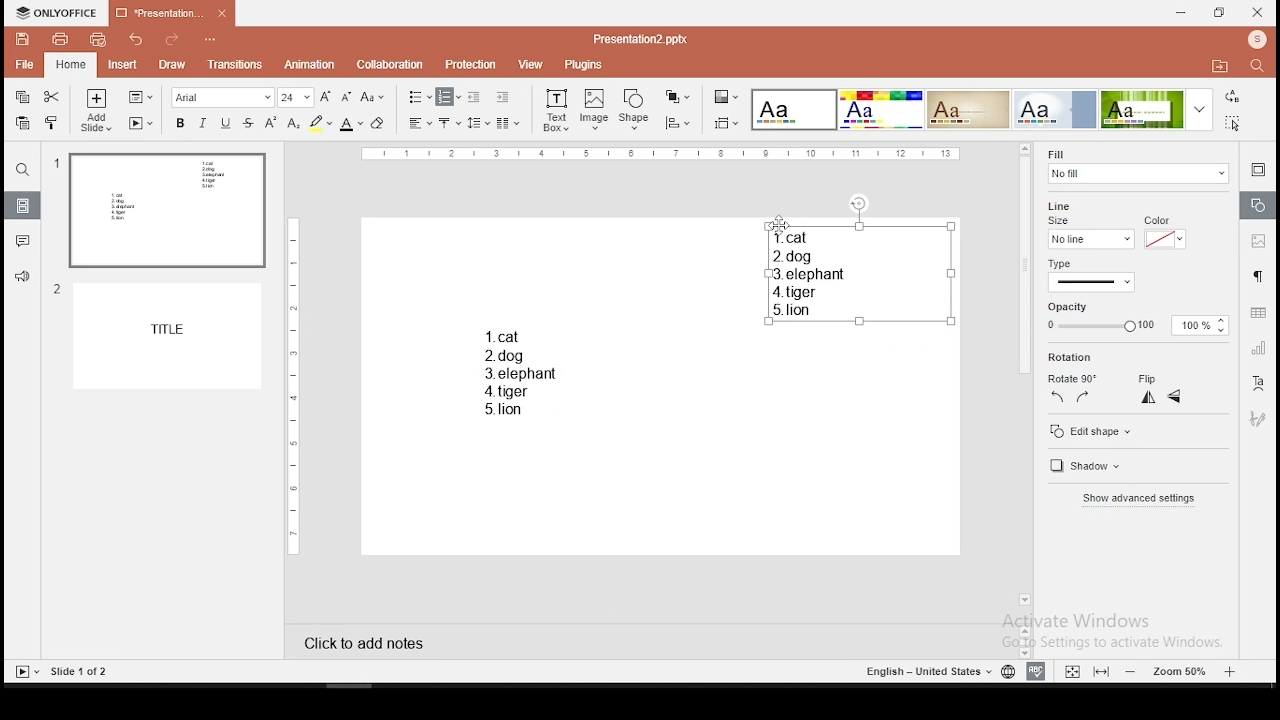 Image resolution: width=1280 pixels, height=720 pixels. Describe the element at coordinates (419, 124) in the screenshot. I see `horizontal align` at that location.